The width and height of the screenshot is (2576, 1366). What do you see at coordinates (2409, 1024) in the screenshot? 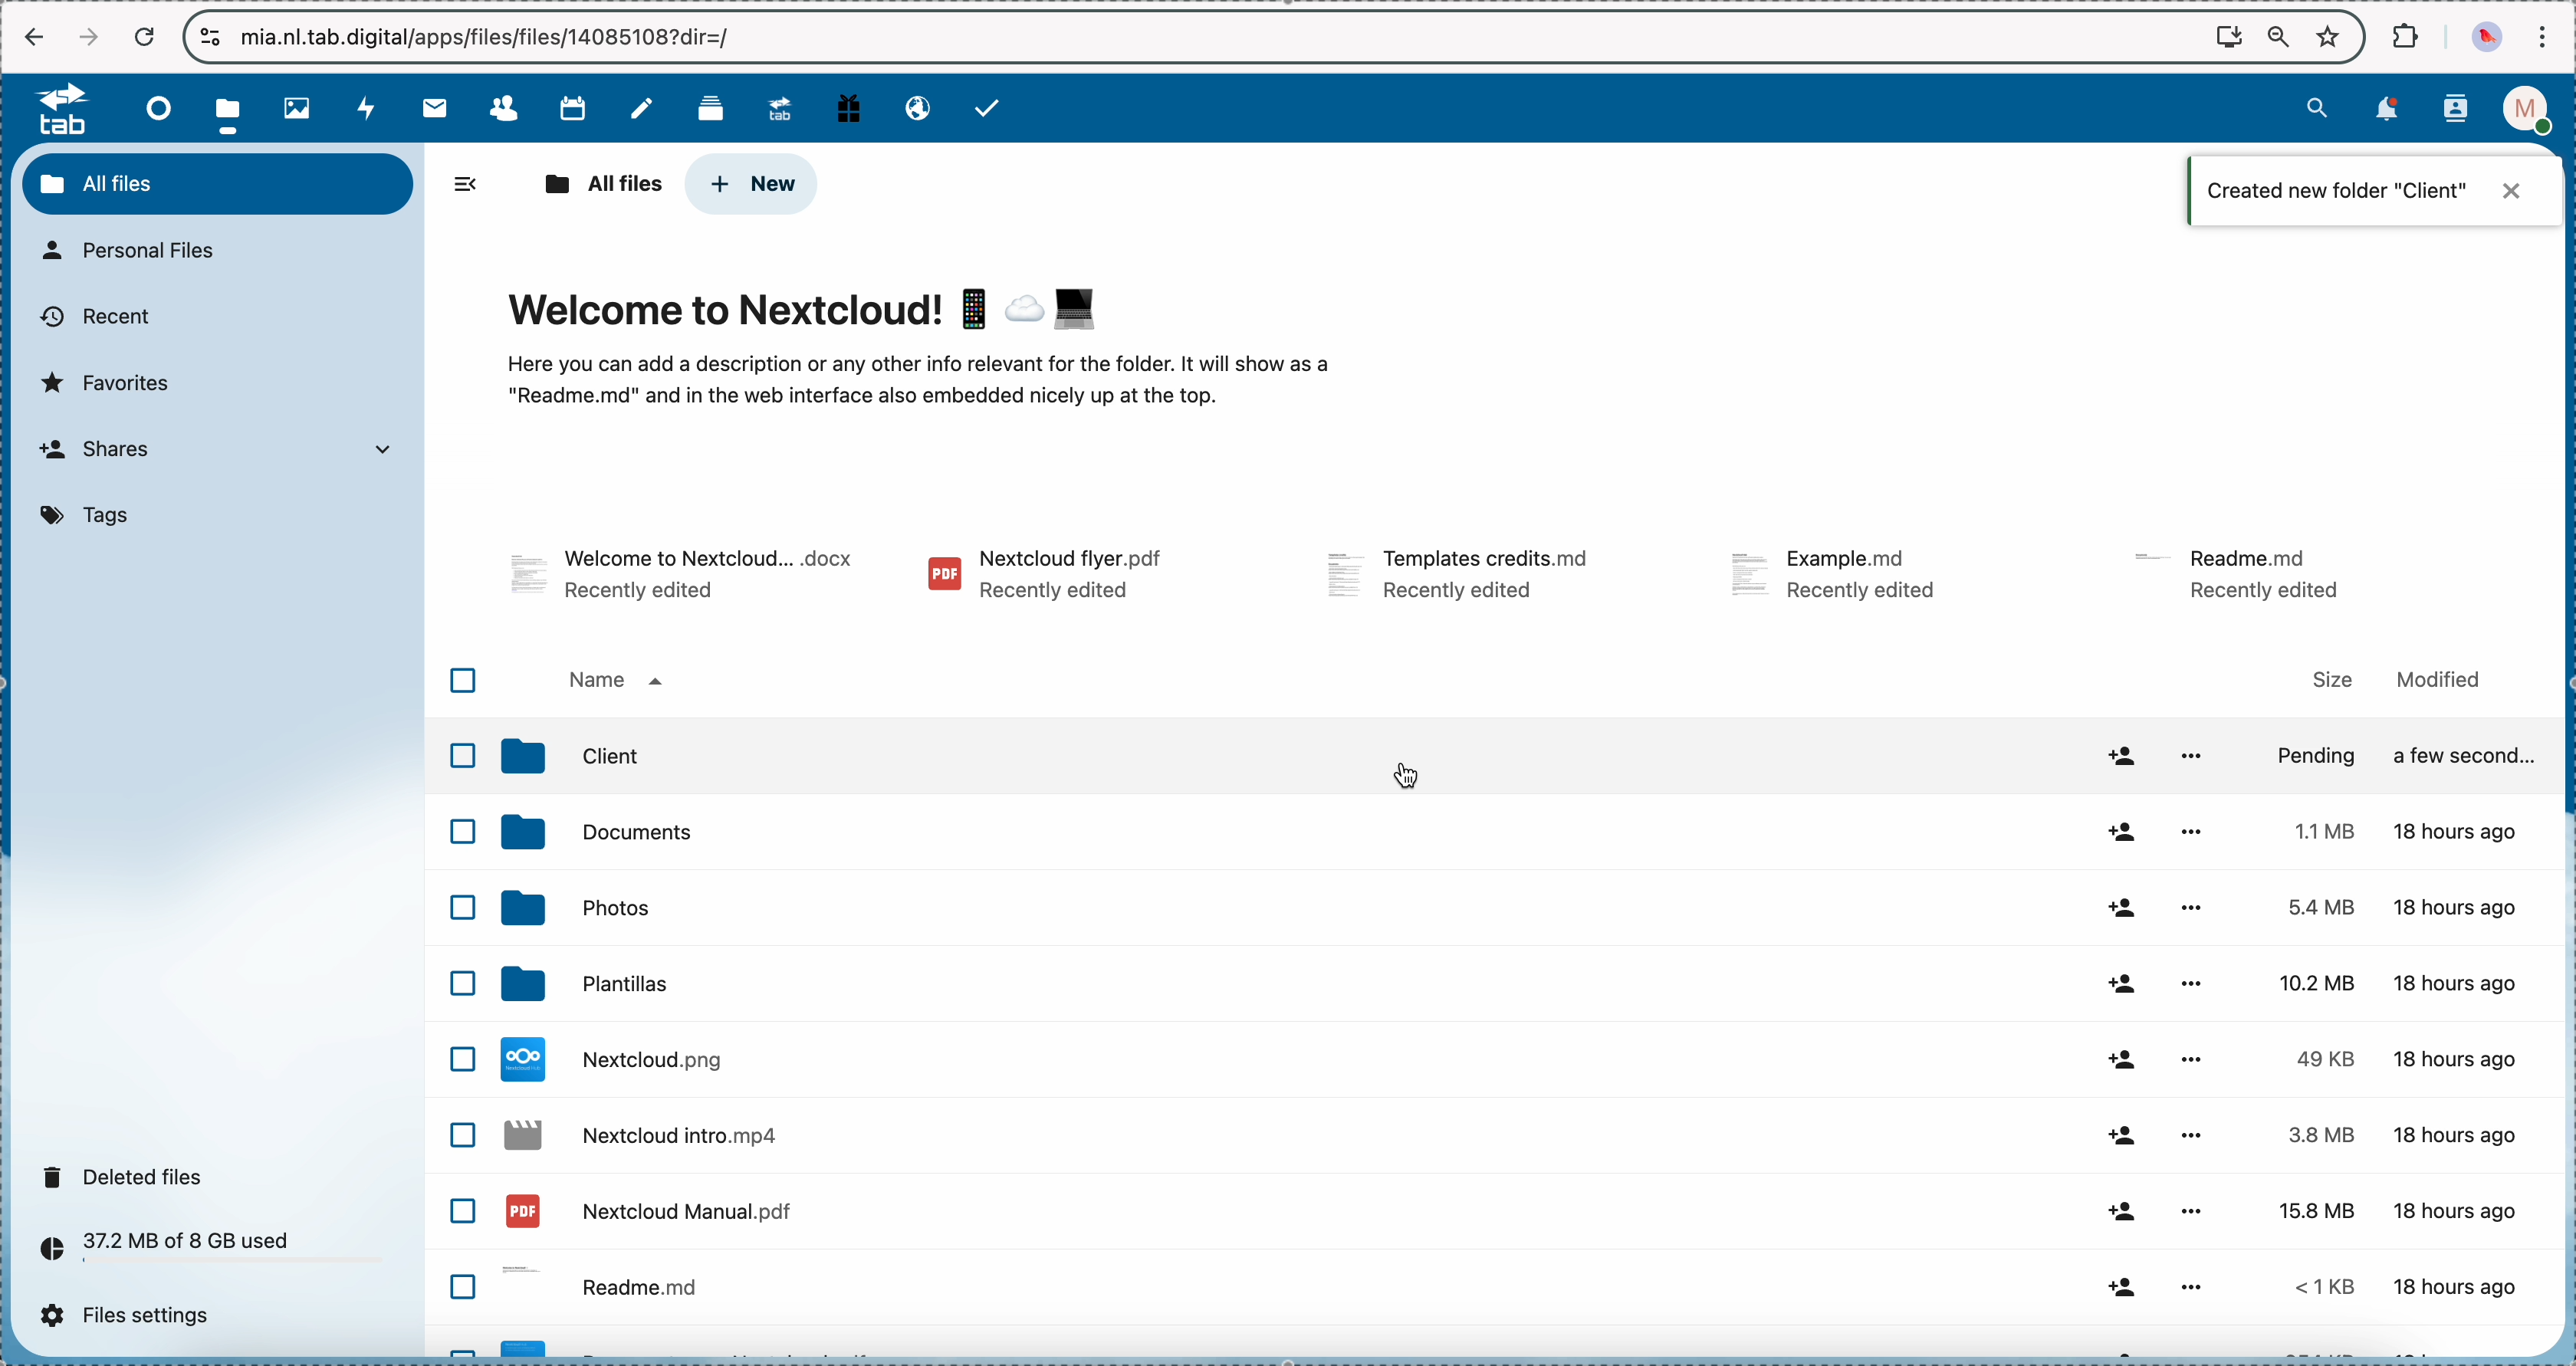
I see `size and modified data` at bounding box center [2409, 1024].